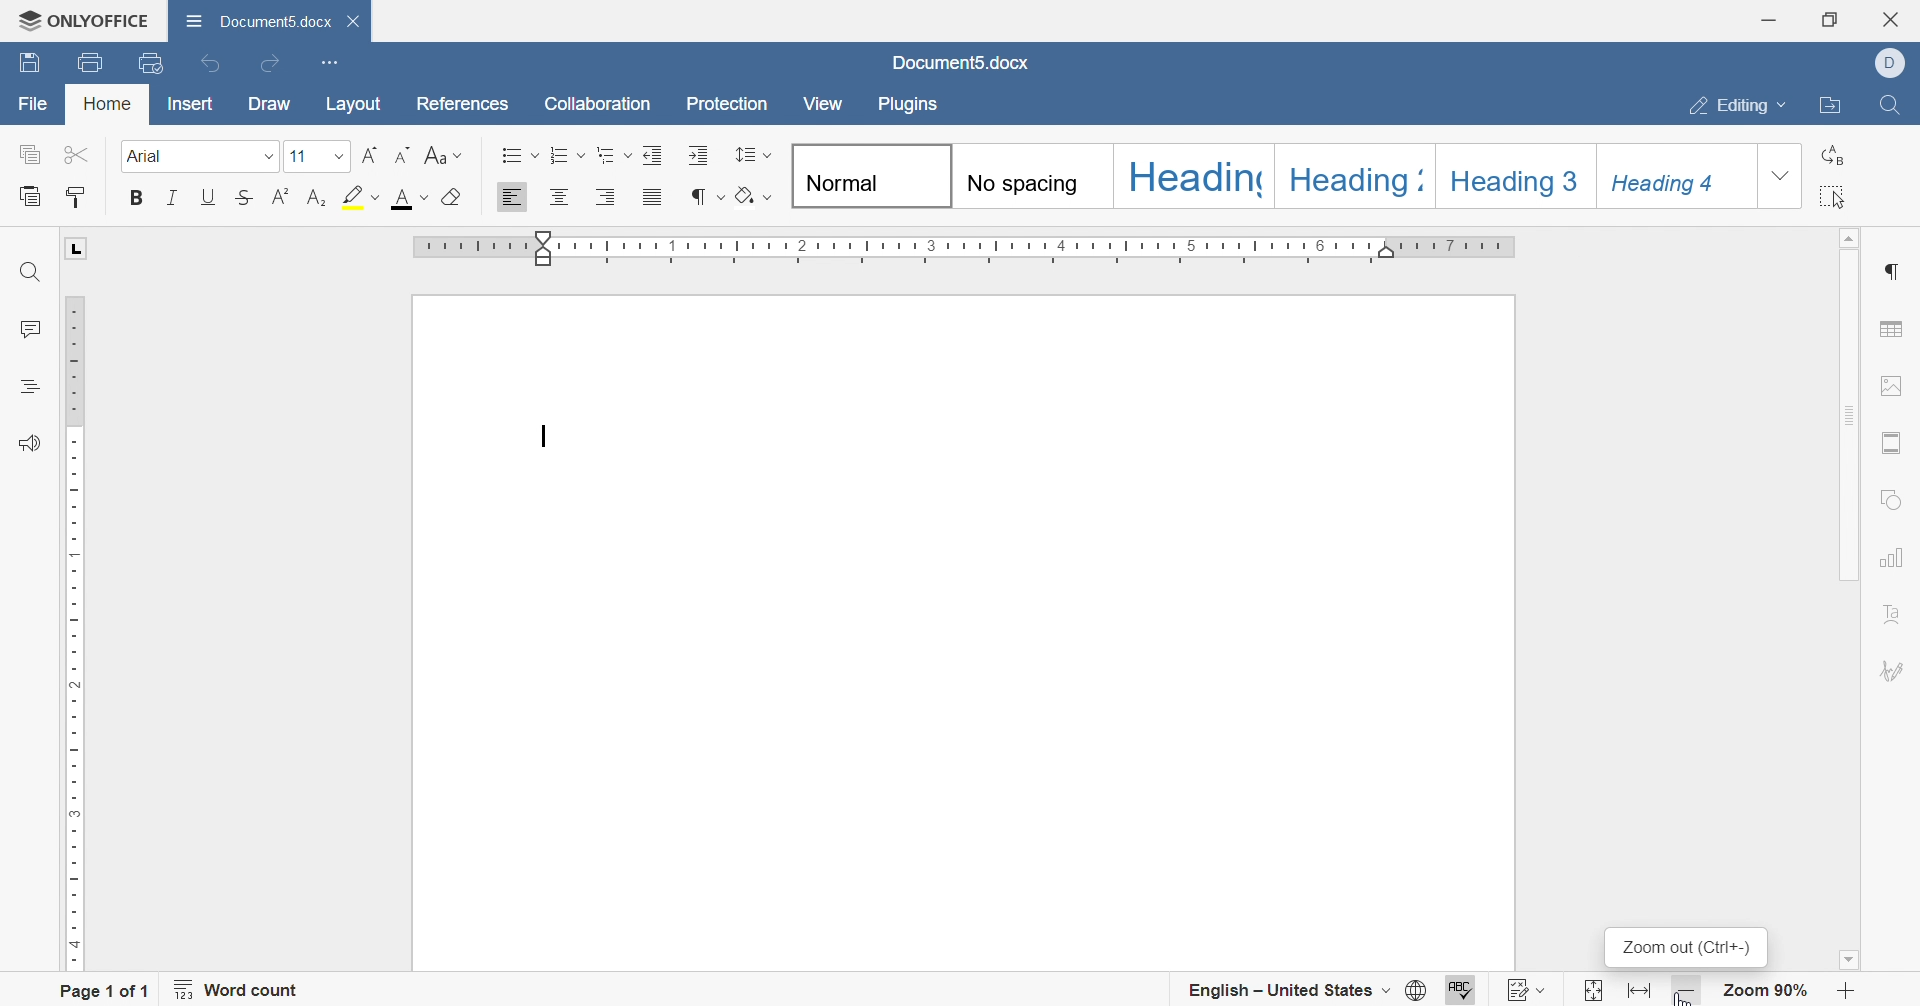  What do you see at coordinates (1895, 668) in the screenshot?
I see `signature settings` at bounding box center [1895, 668].